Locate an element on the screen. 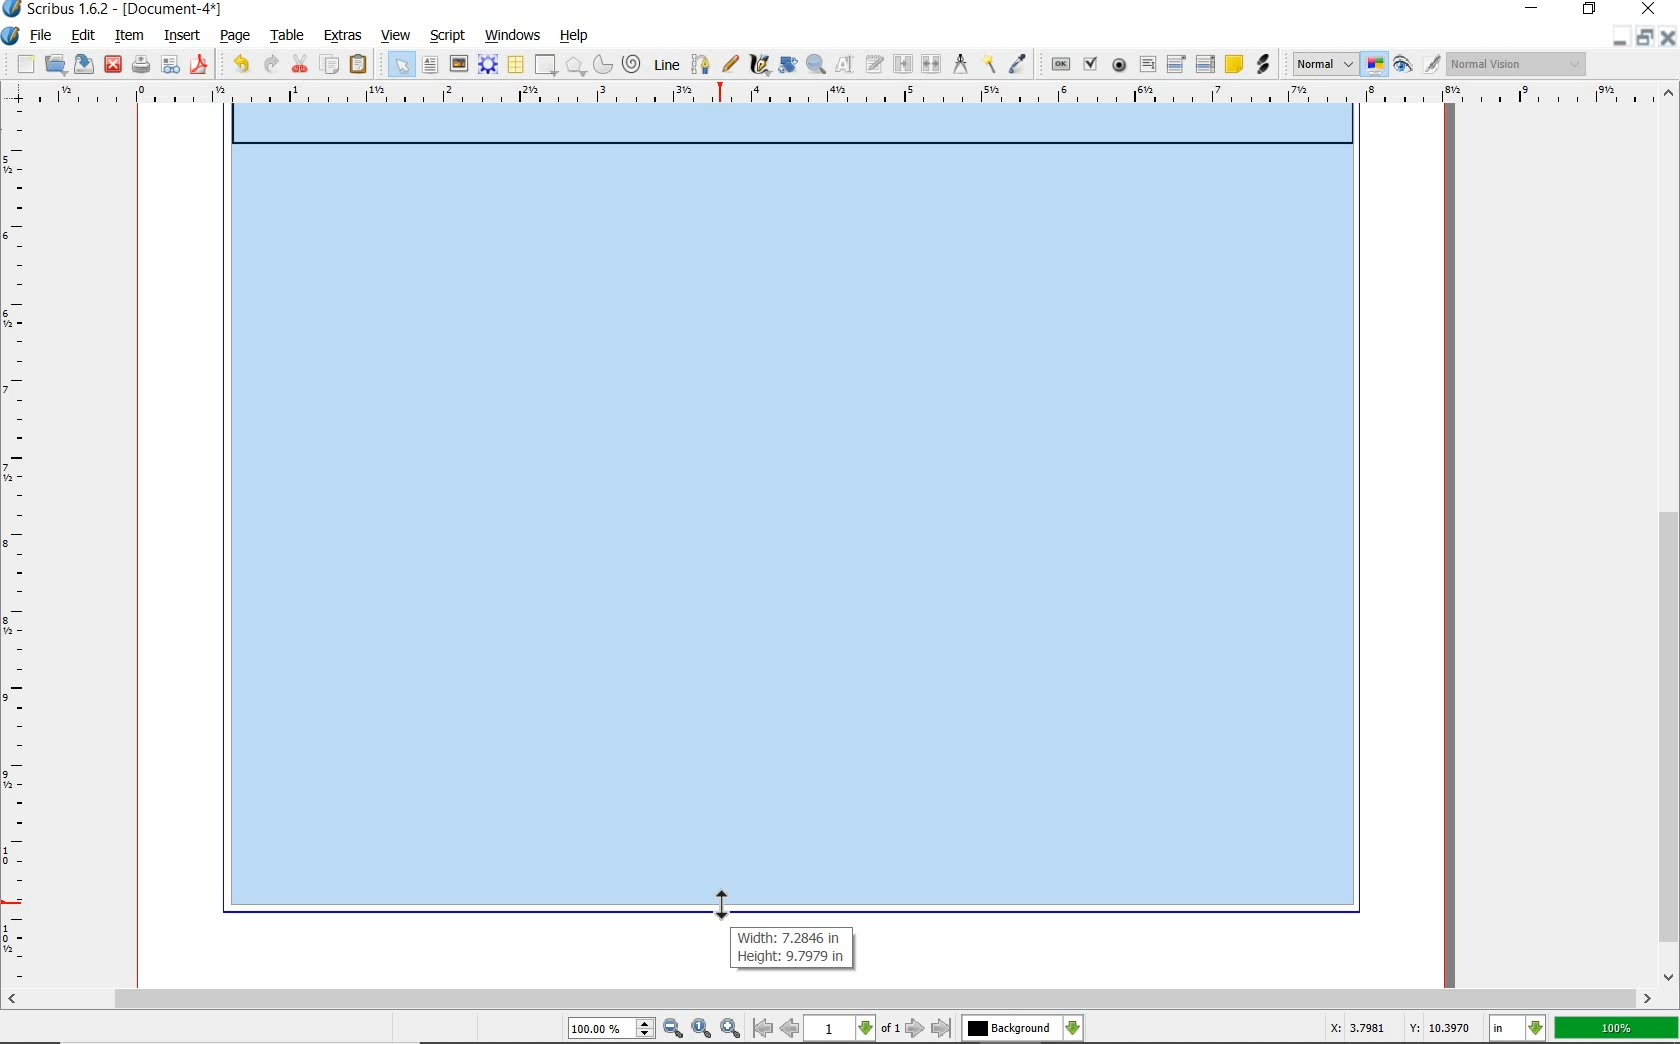  pdf list box is located at coordinates (1205, 63).